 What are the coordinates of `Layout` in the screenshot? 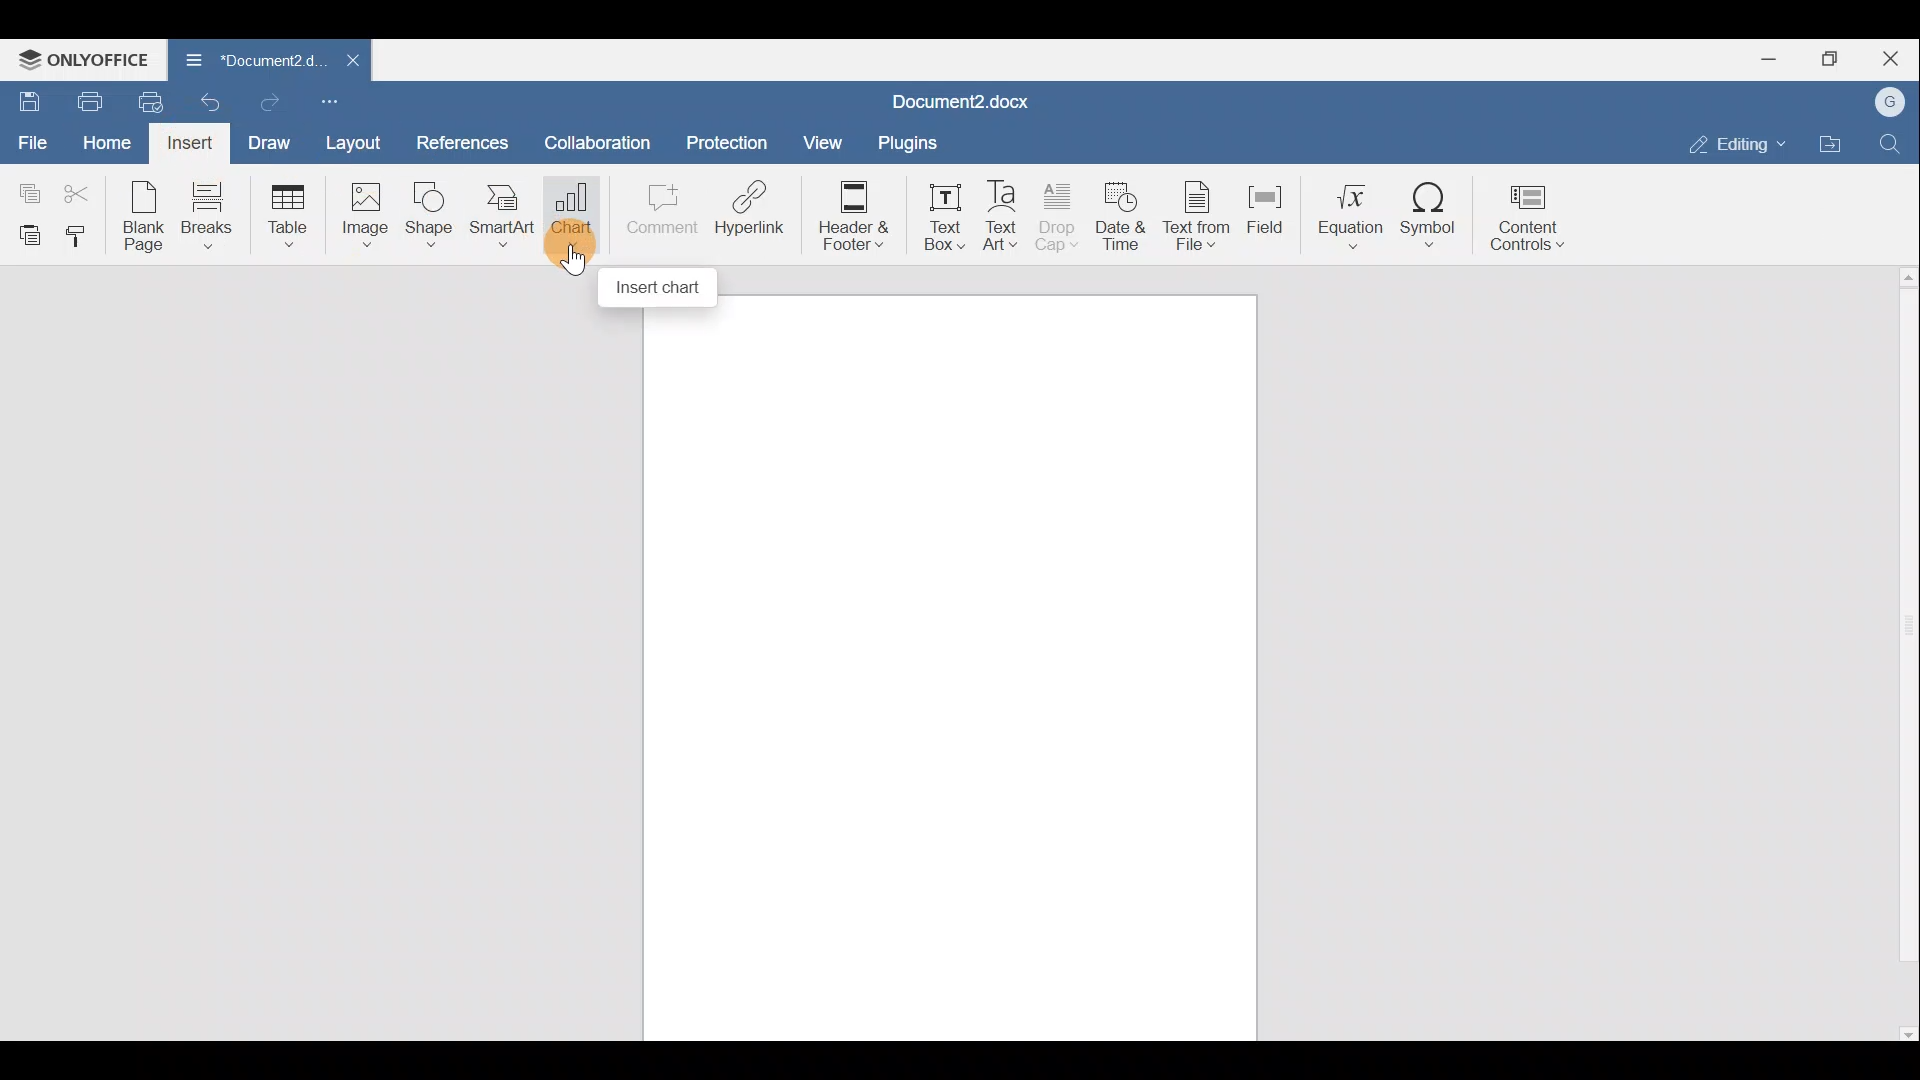 It's located at (353, 145).